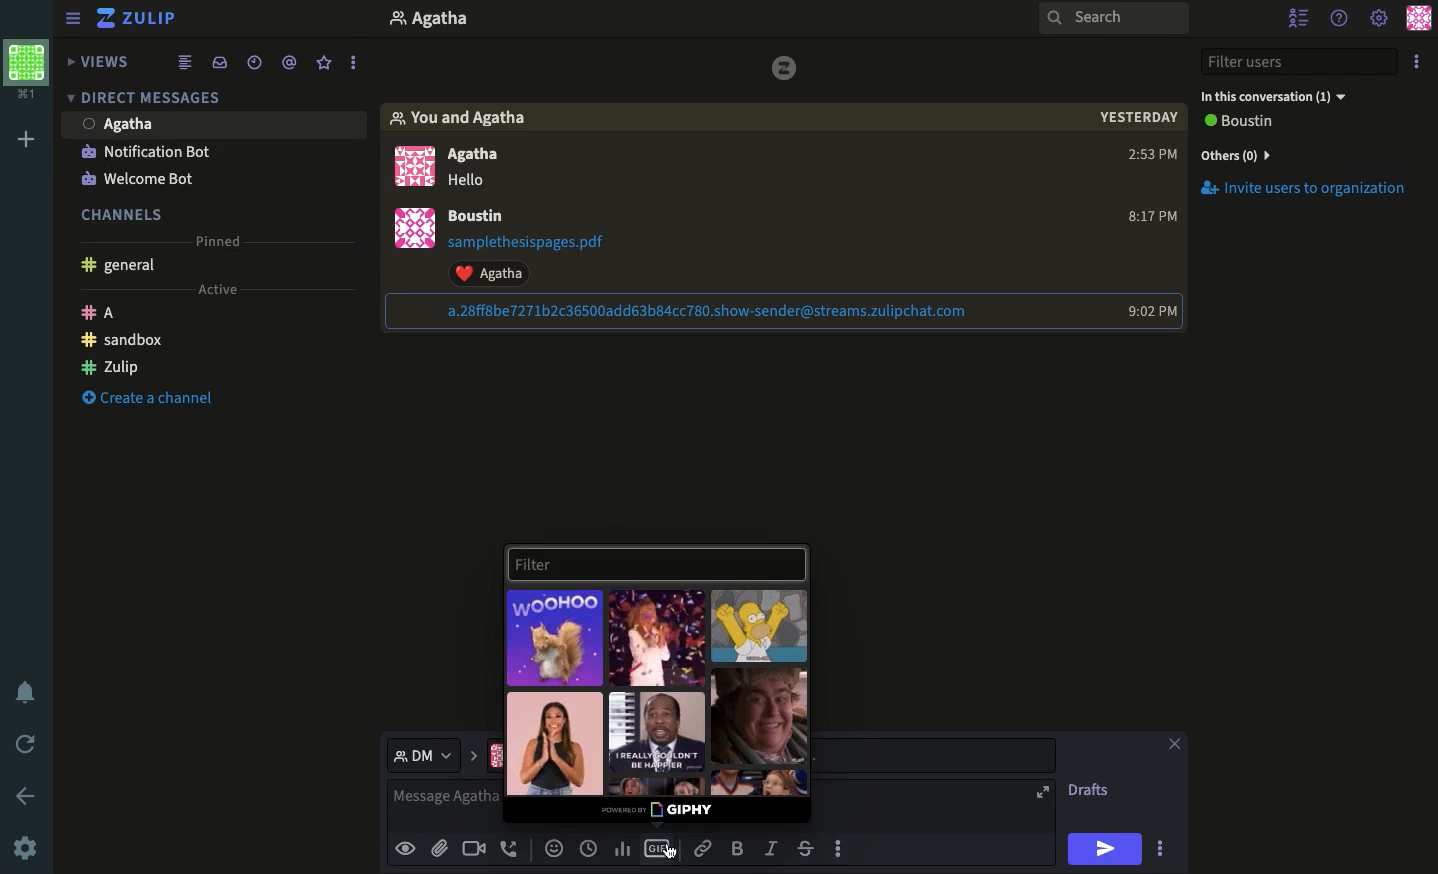 The height and width of the screenshot is (874, 1438). What do you see at coordinates (660, 731) in the screenshot?
I see `GIF` at bounding box center [660, 731].